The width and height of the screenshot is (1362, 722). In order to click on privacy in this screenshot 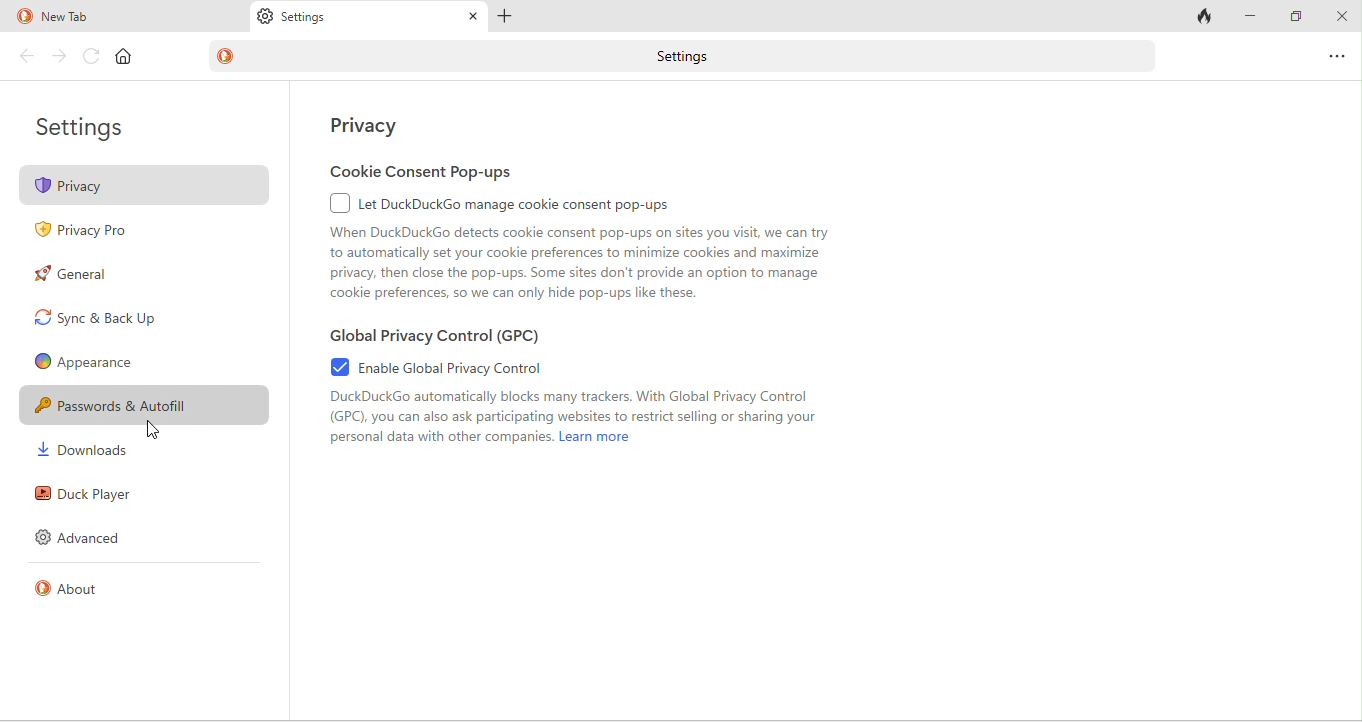, I will do `click(145, 183)`.